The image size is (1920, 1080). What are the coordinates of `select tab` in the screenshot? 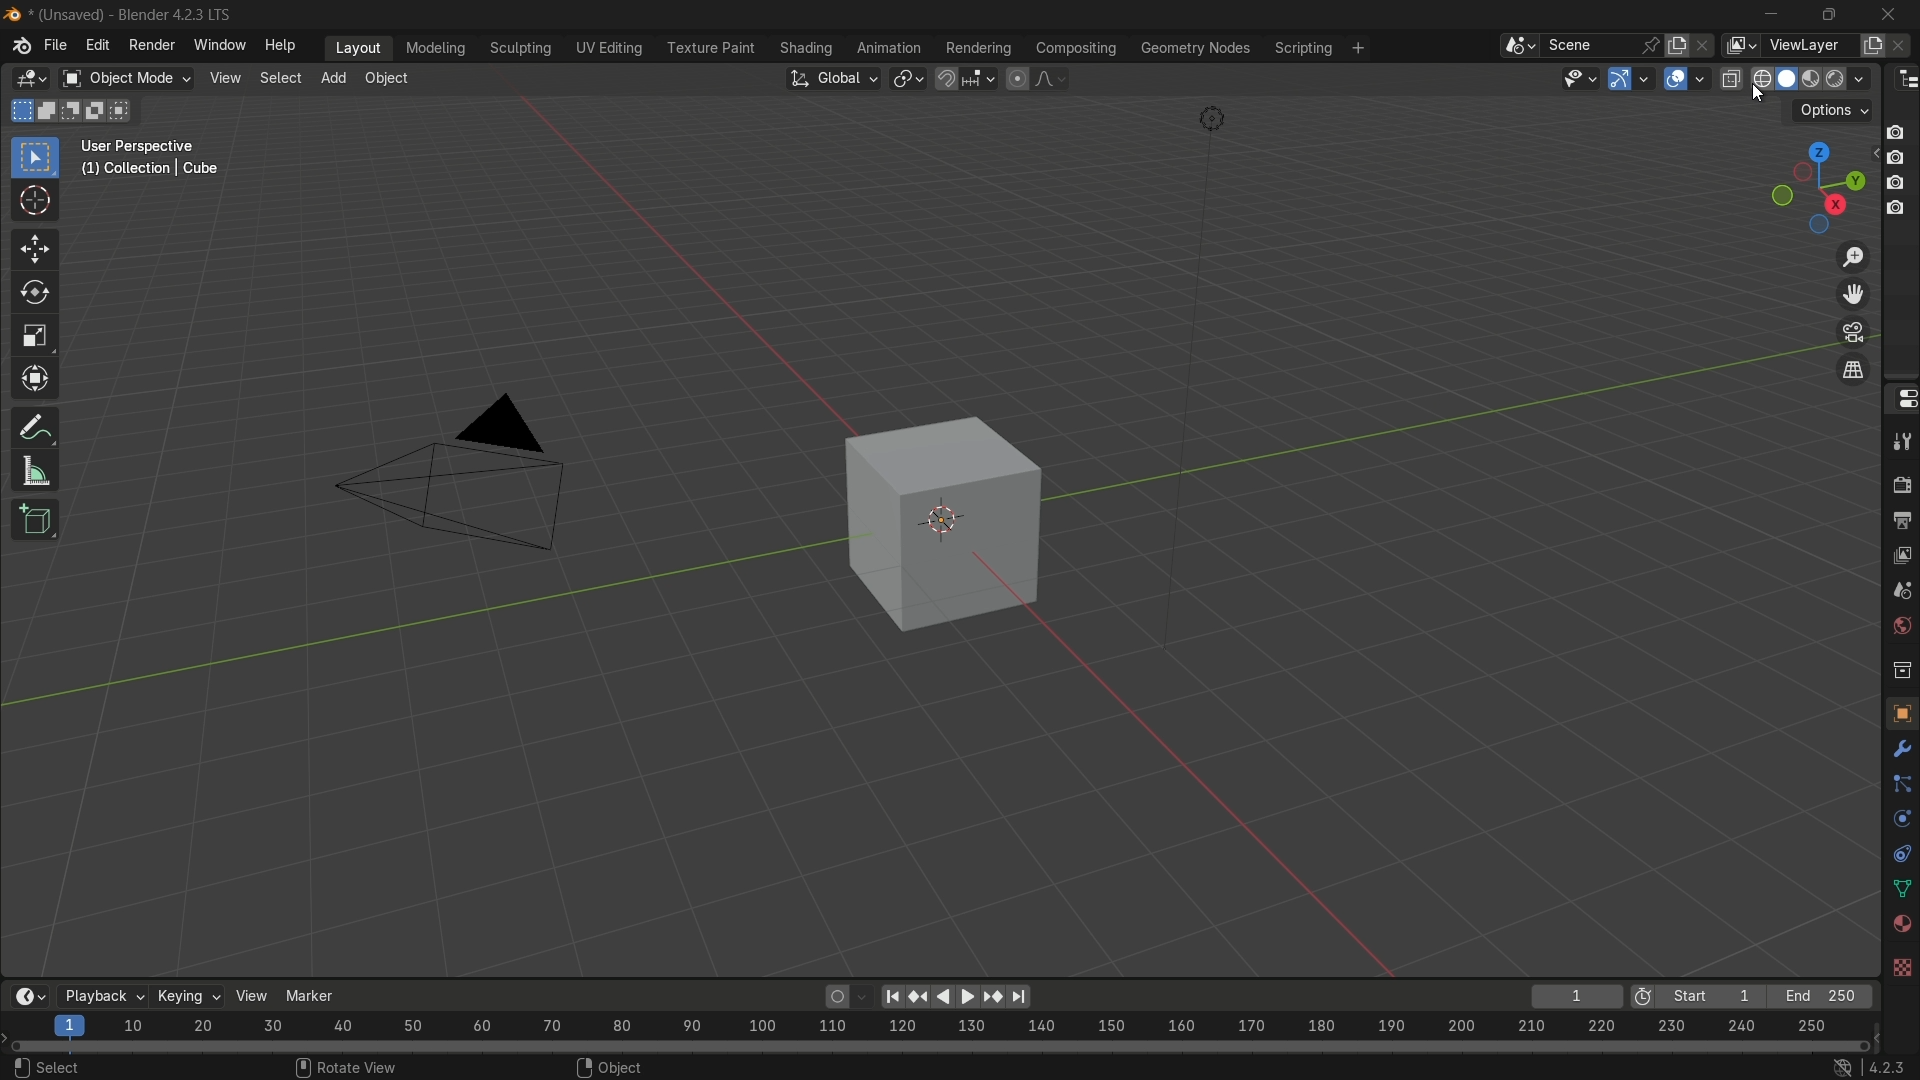 It's located at (279, 78).